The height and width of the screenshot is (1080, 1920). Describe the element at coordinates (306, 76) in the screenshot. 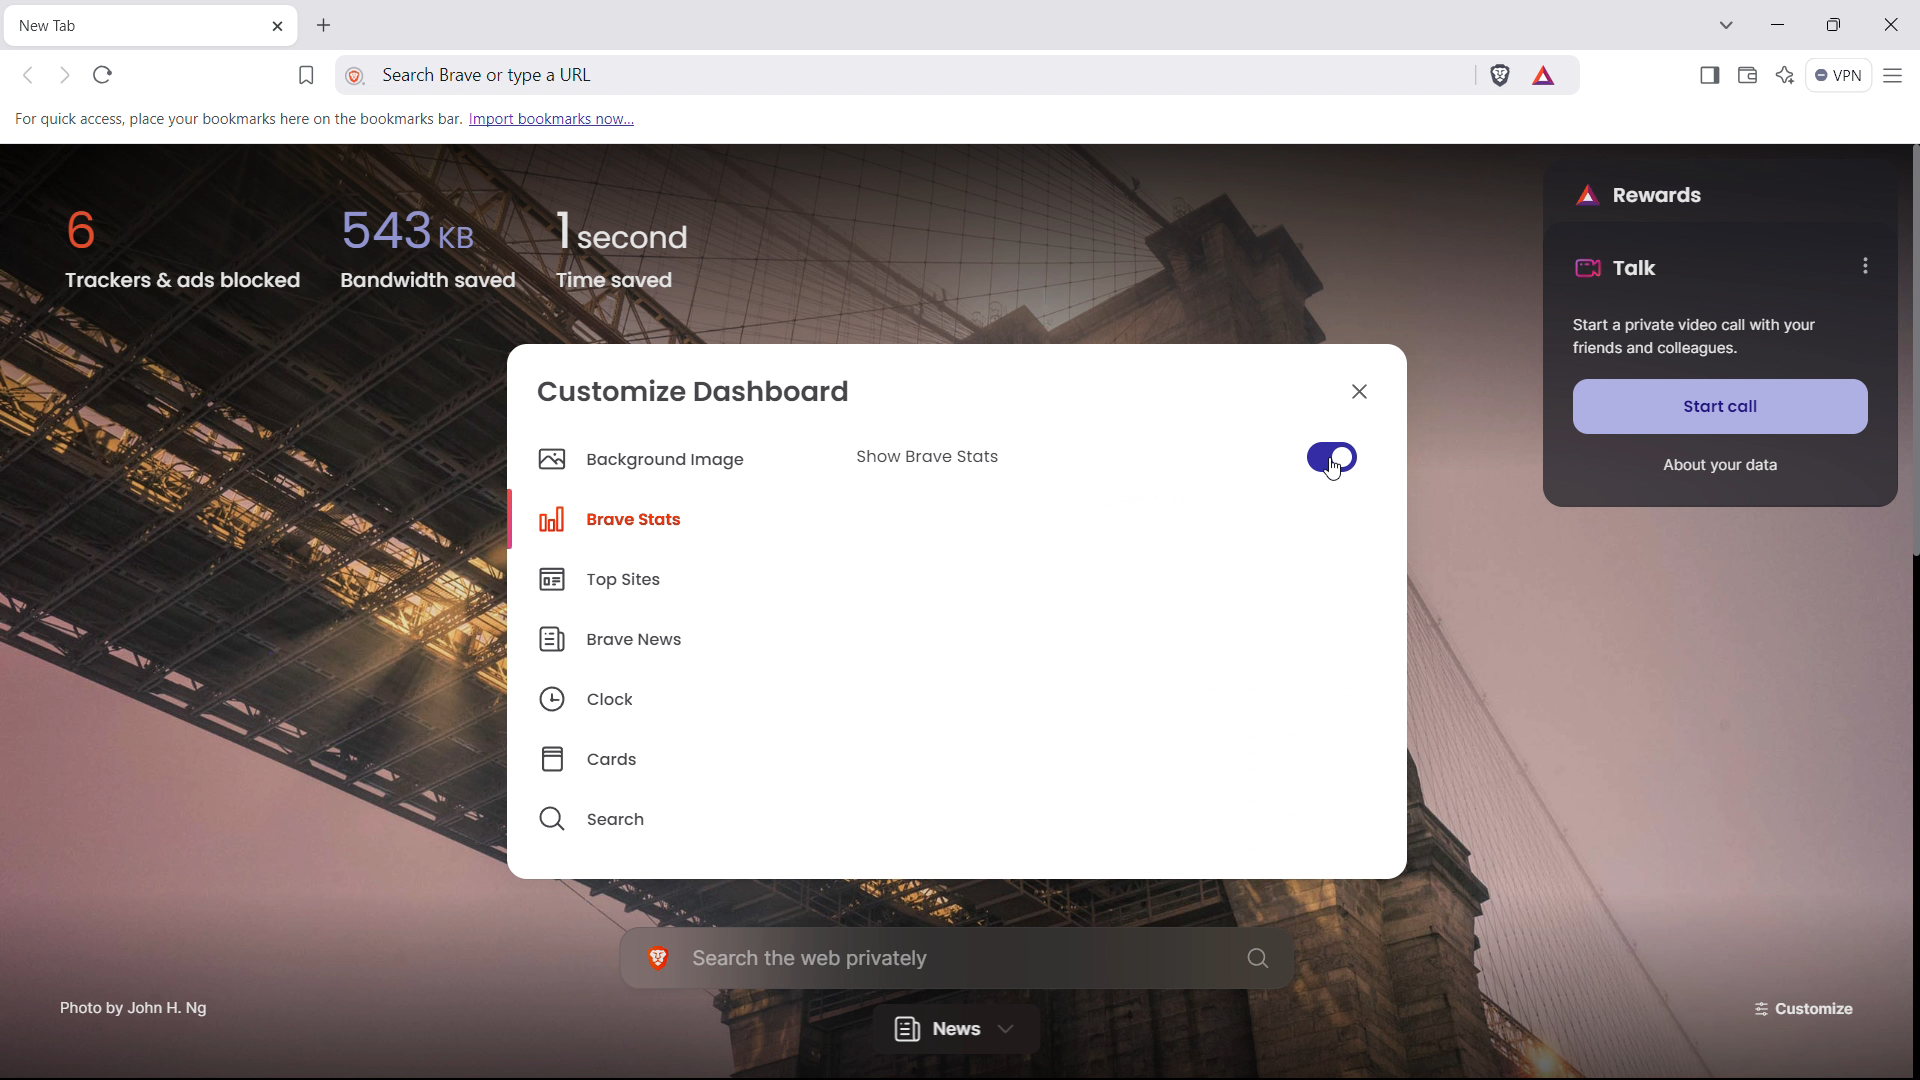

I see `bookmark this page` at that location.